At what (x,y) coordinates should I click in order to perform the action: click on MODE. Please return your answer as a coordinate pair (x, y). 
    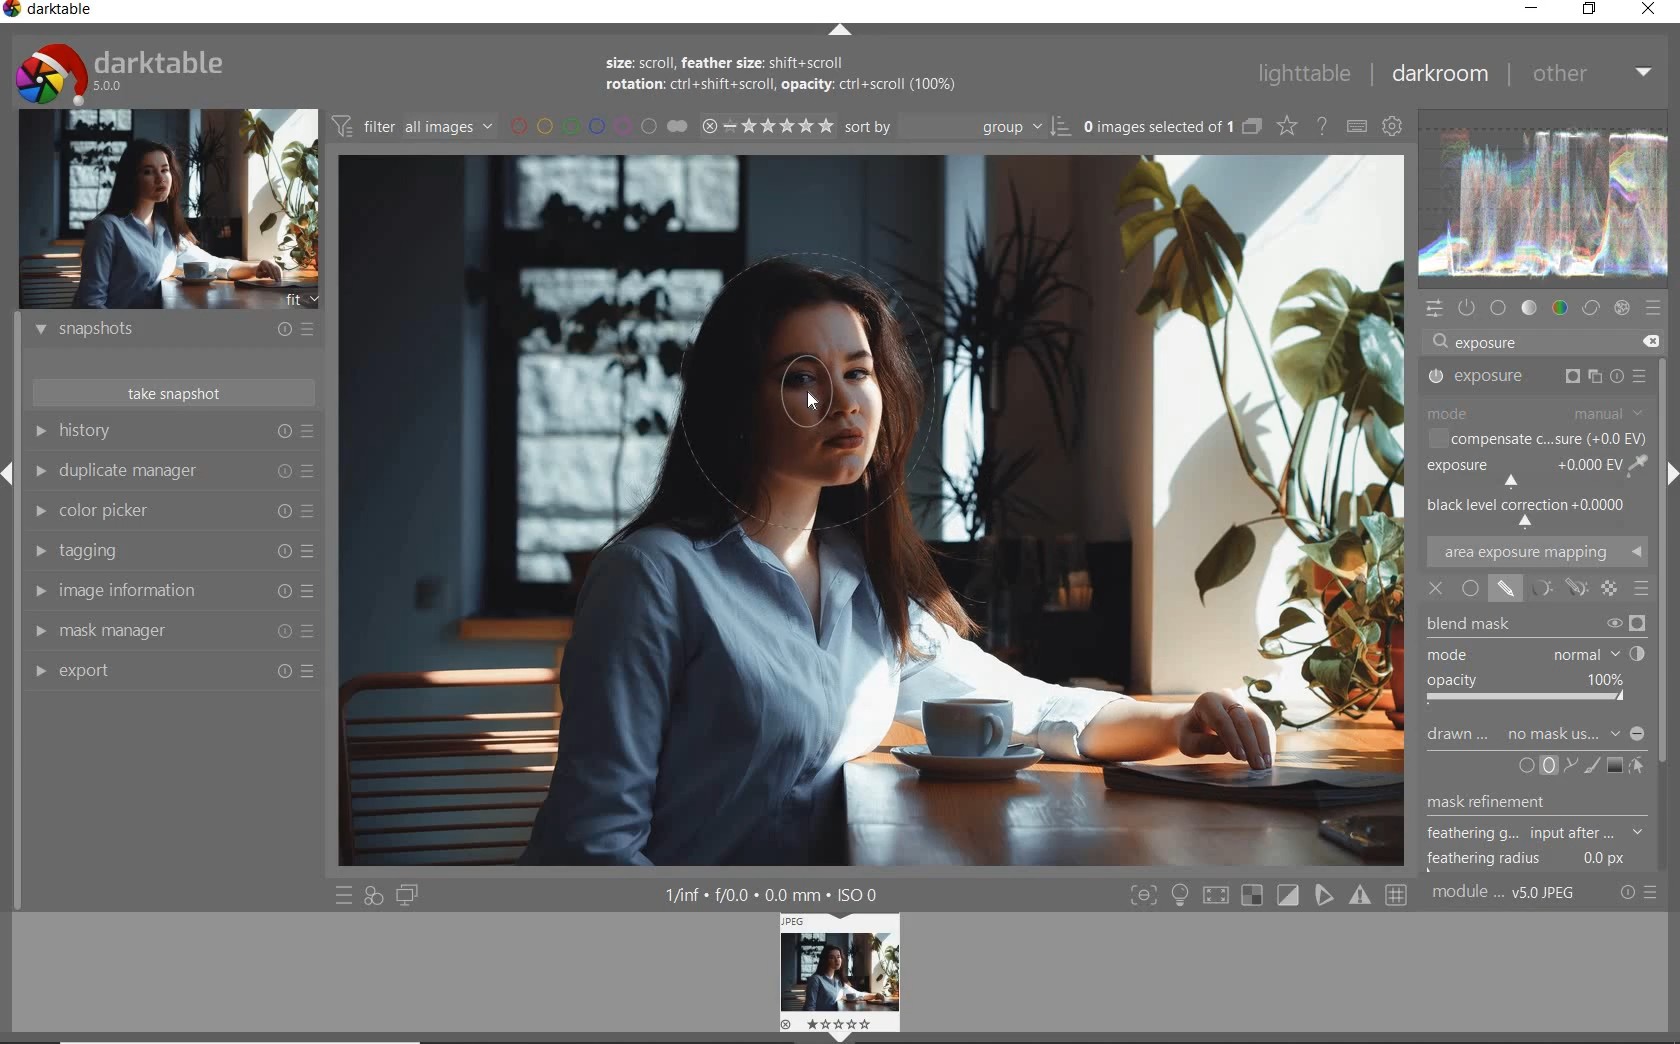
    Looking at the image, I should click on (1537, 414).